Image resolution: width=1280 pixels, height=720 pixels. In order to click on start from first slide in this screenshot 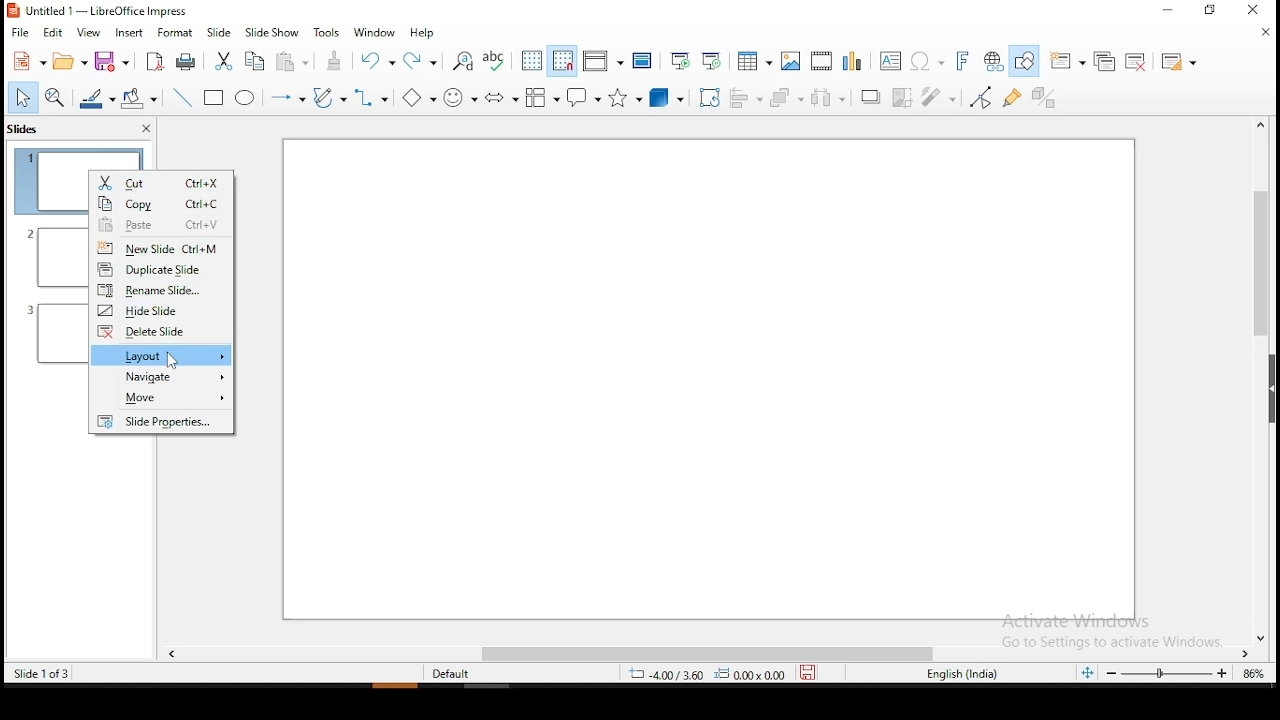, I will do `click(680, 62)`.